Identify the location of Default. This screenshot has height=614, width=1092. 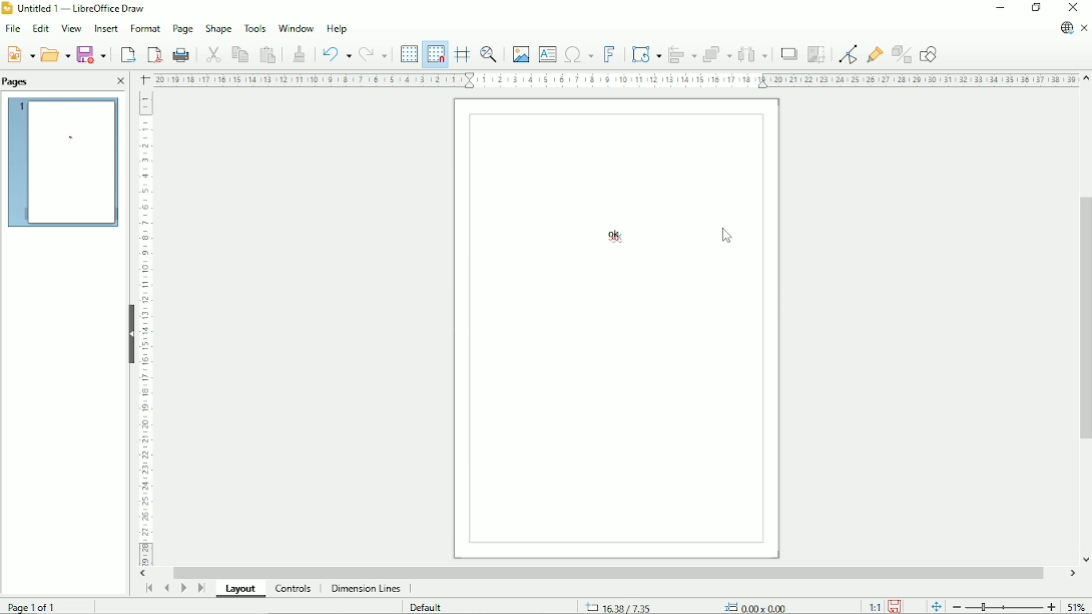
(429, 607).